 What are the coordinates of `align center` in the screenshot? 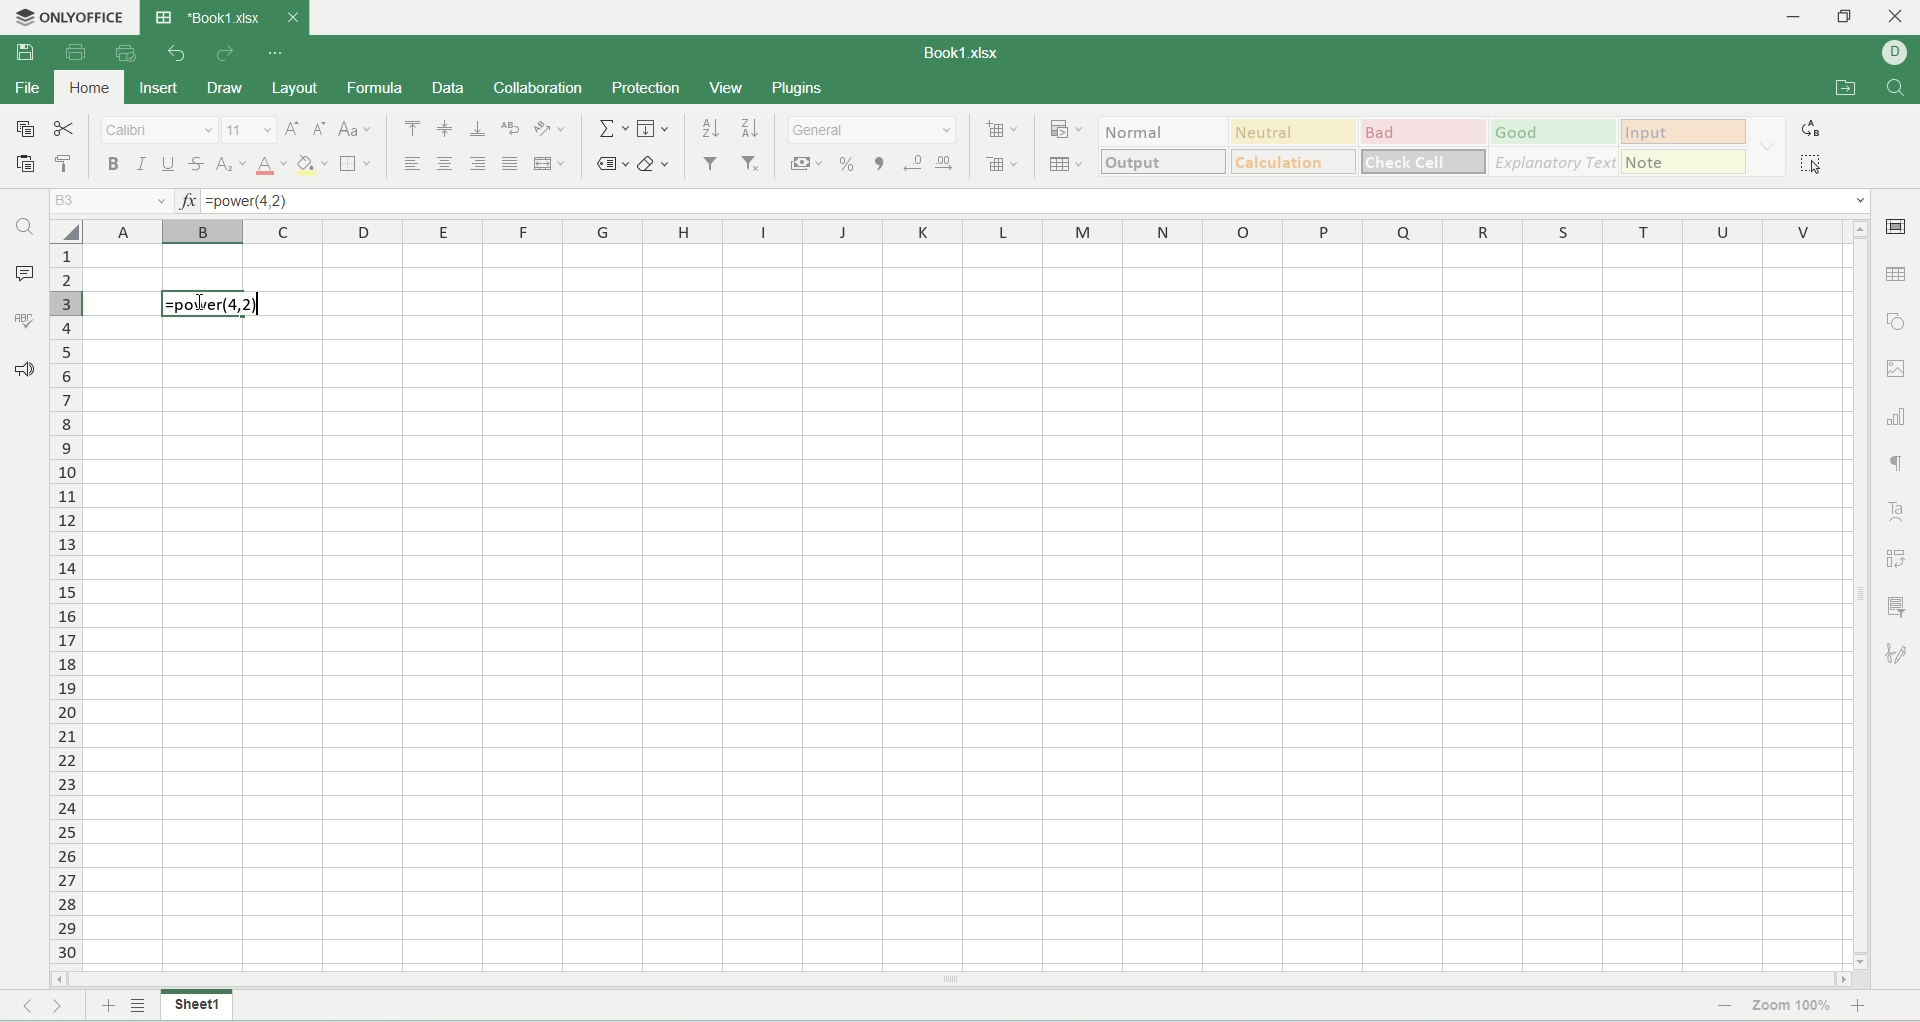 It's located at (446, 164).